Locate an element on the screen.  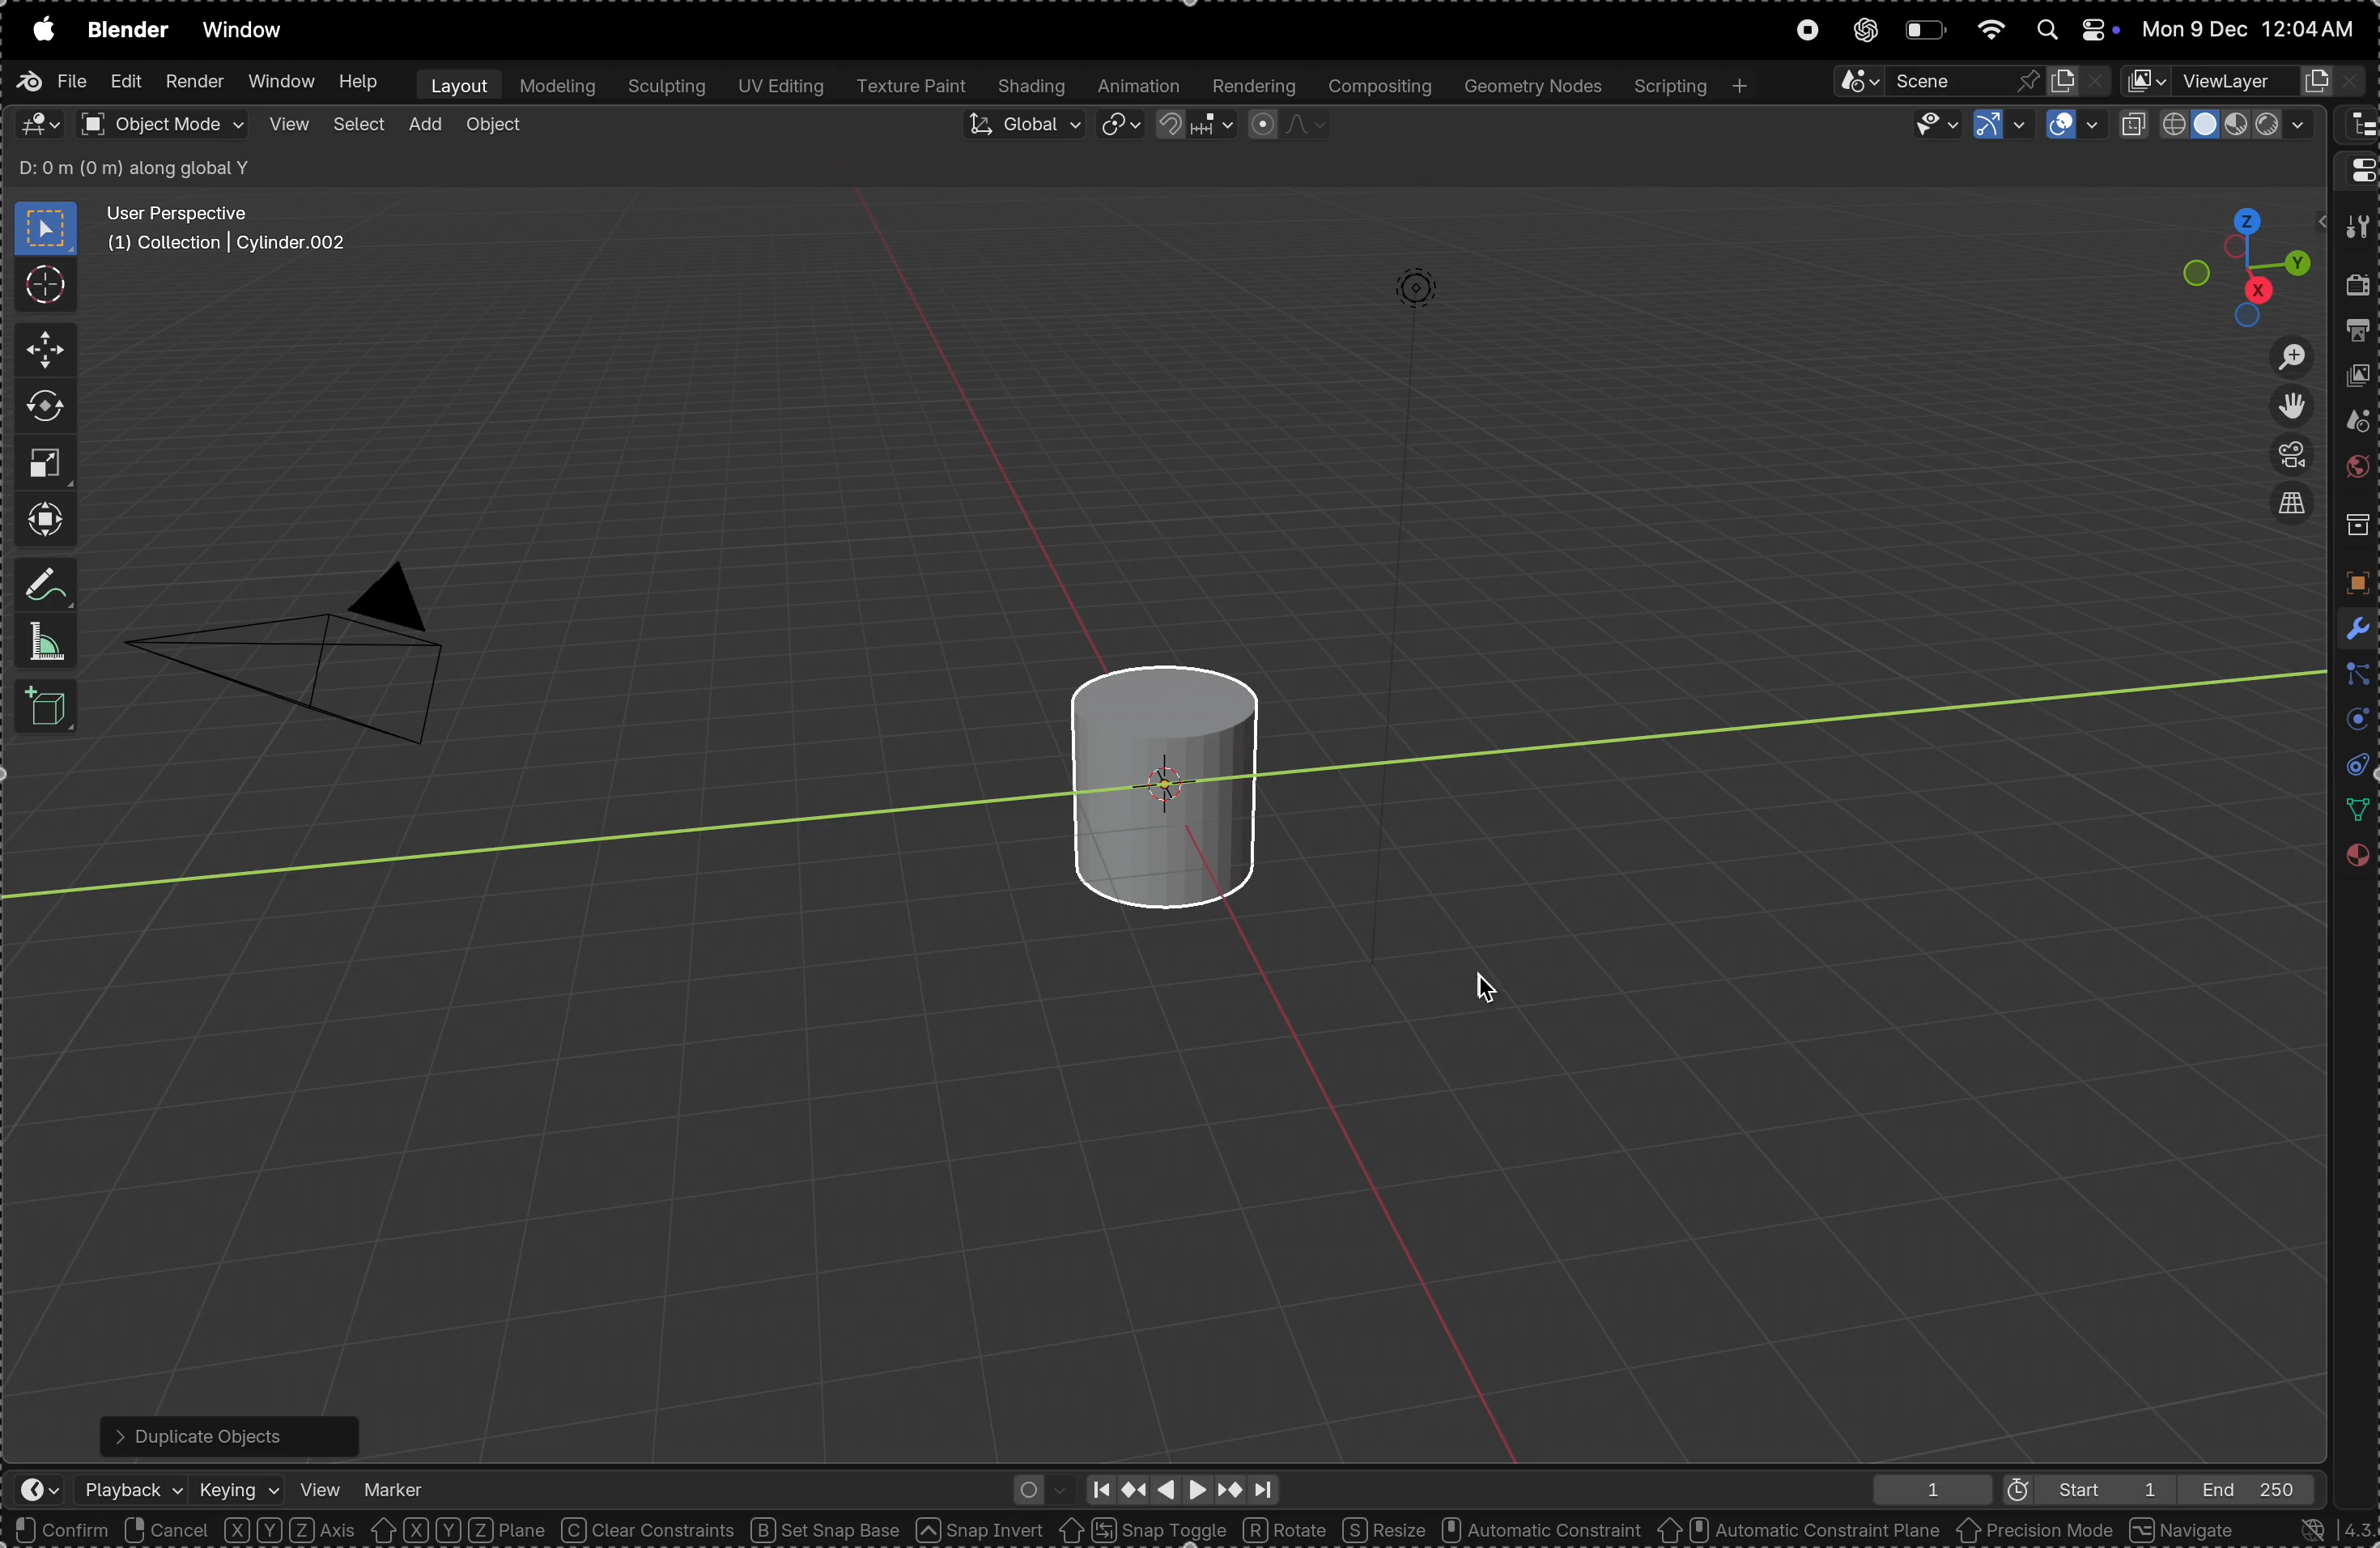
Plane is located at coordinates (510, 1530).